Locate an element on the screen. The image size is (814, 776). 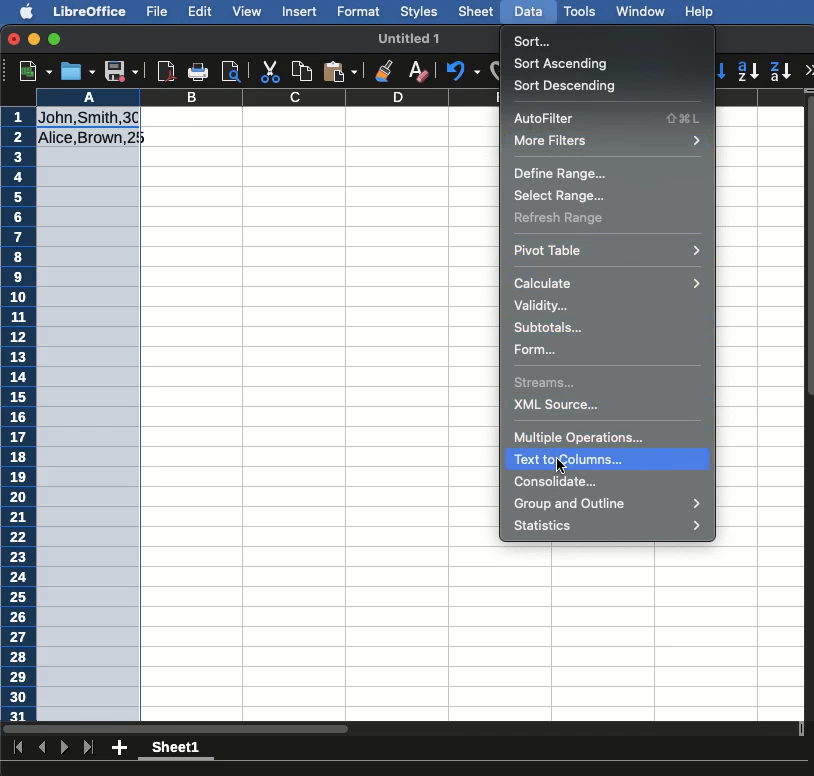
Sort descending is located at coordinates (570, 87).